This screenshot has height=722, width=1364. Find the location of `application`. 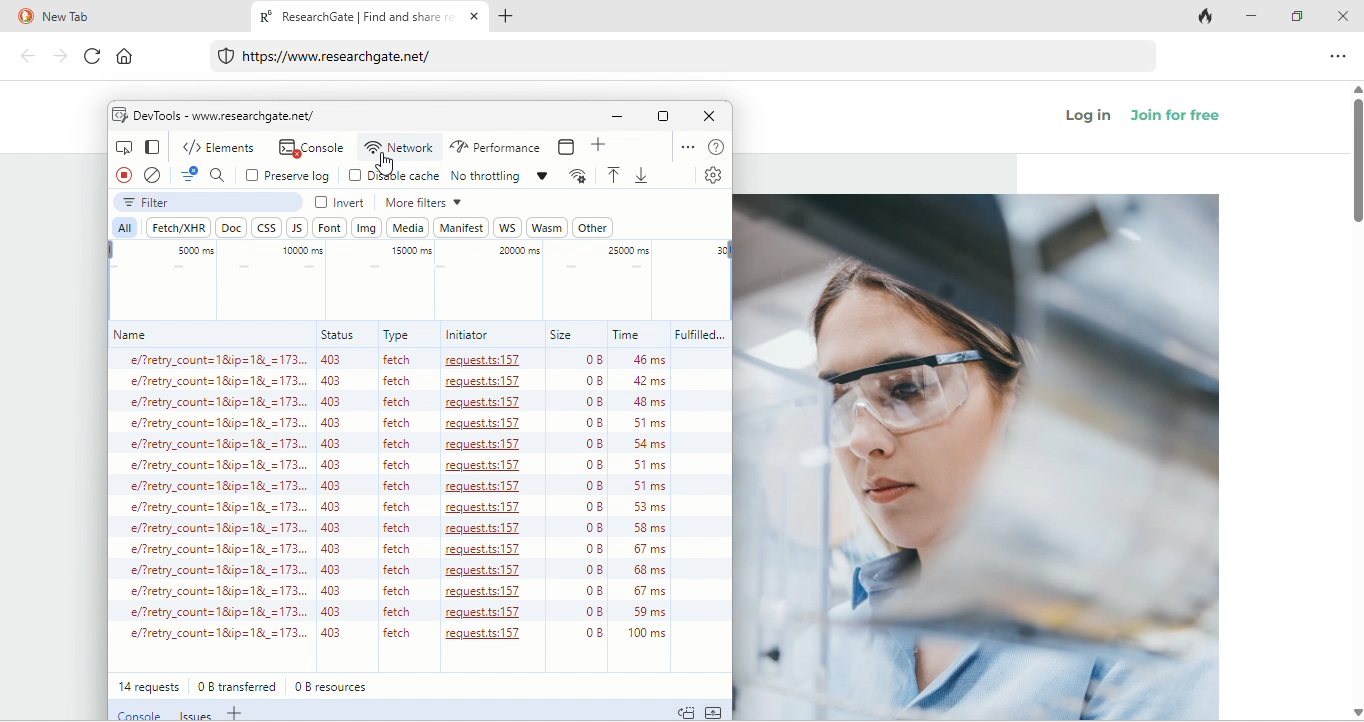

application is located at coordinates (570, 147).